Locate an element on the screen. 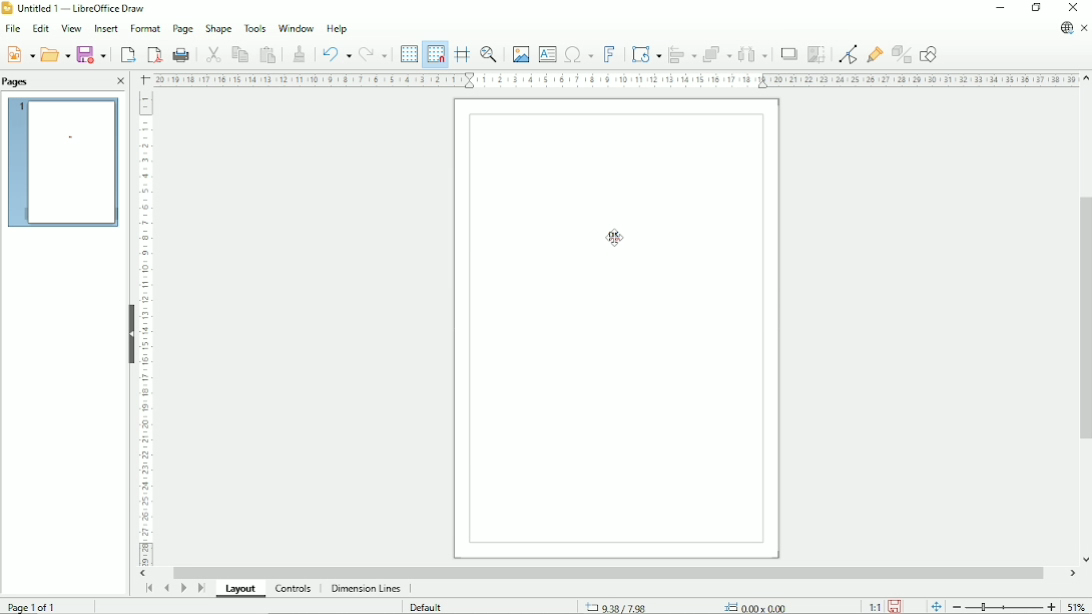 This screenshot has height=614, width=1092. Pages is located at coordinates (21, 82).